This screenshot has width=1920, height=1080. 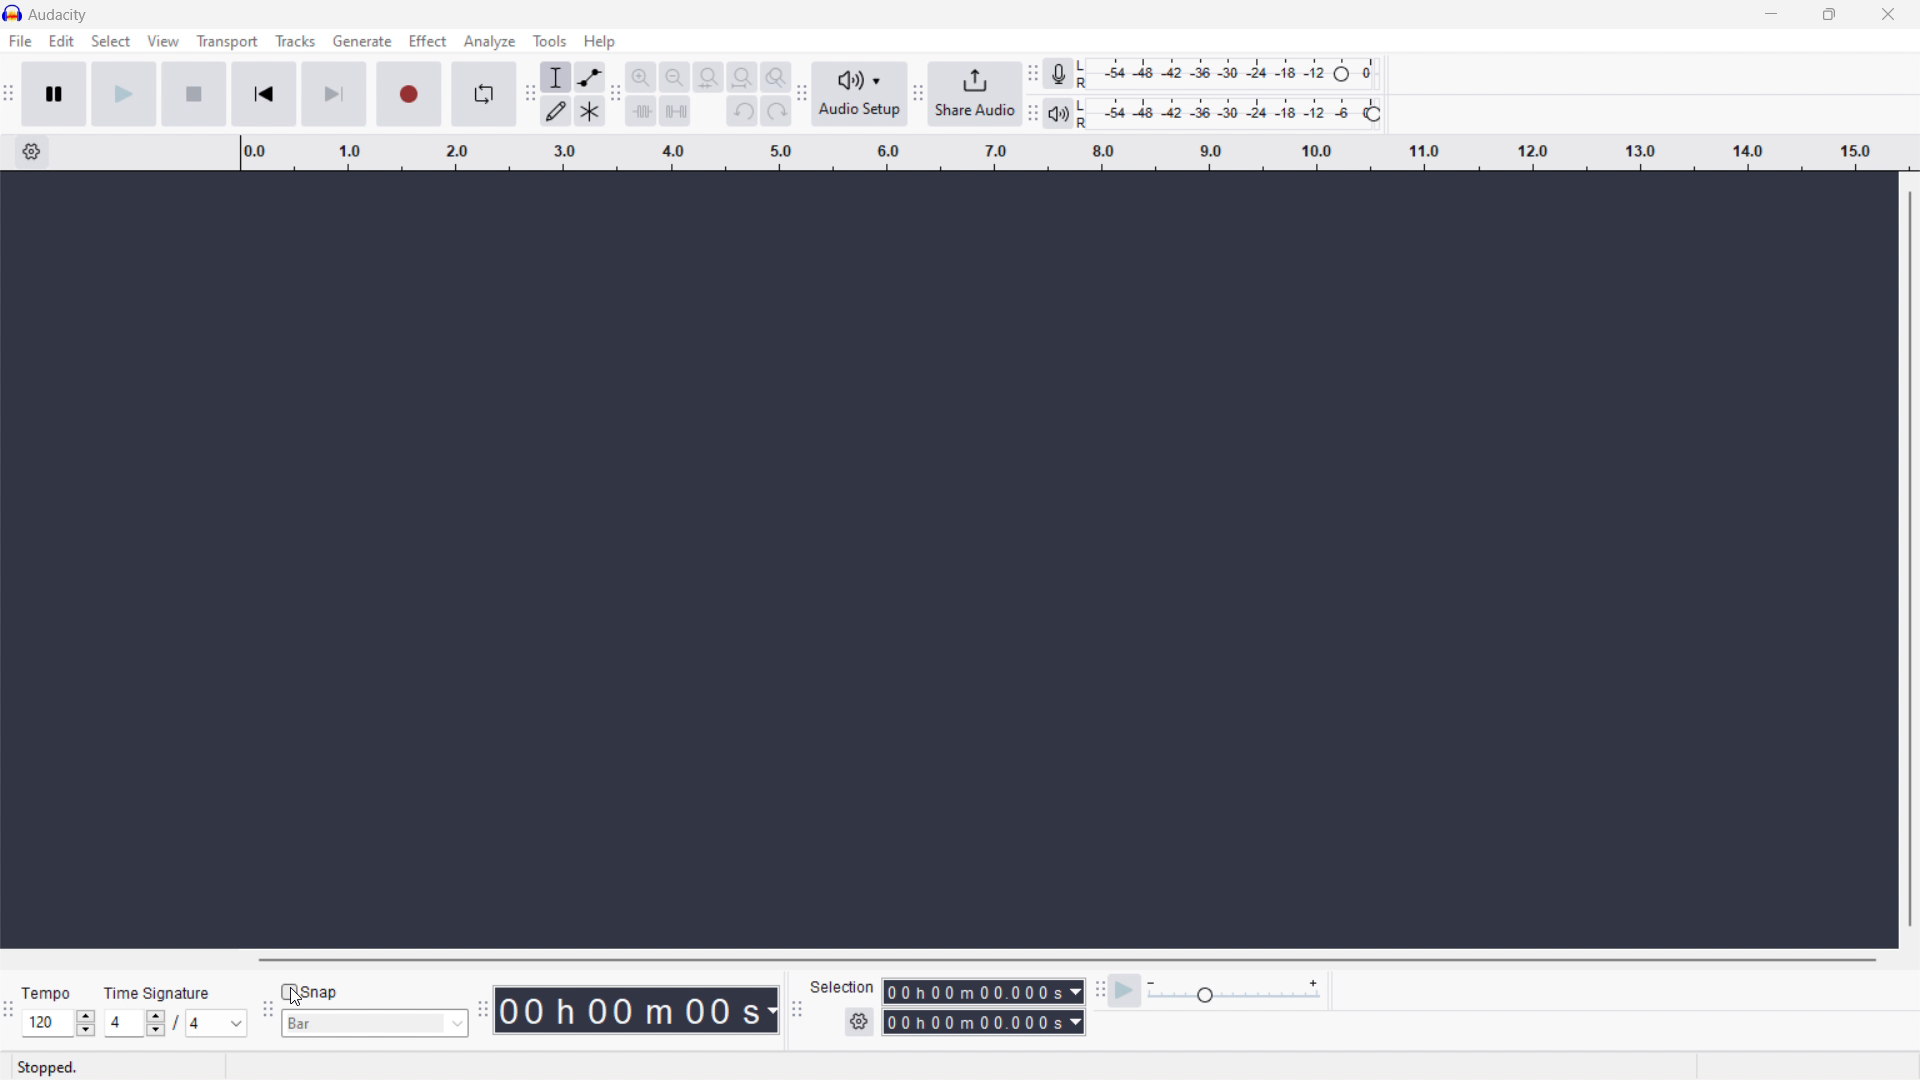 I want to click on snap, so click(x=311, y=992).